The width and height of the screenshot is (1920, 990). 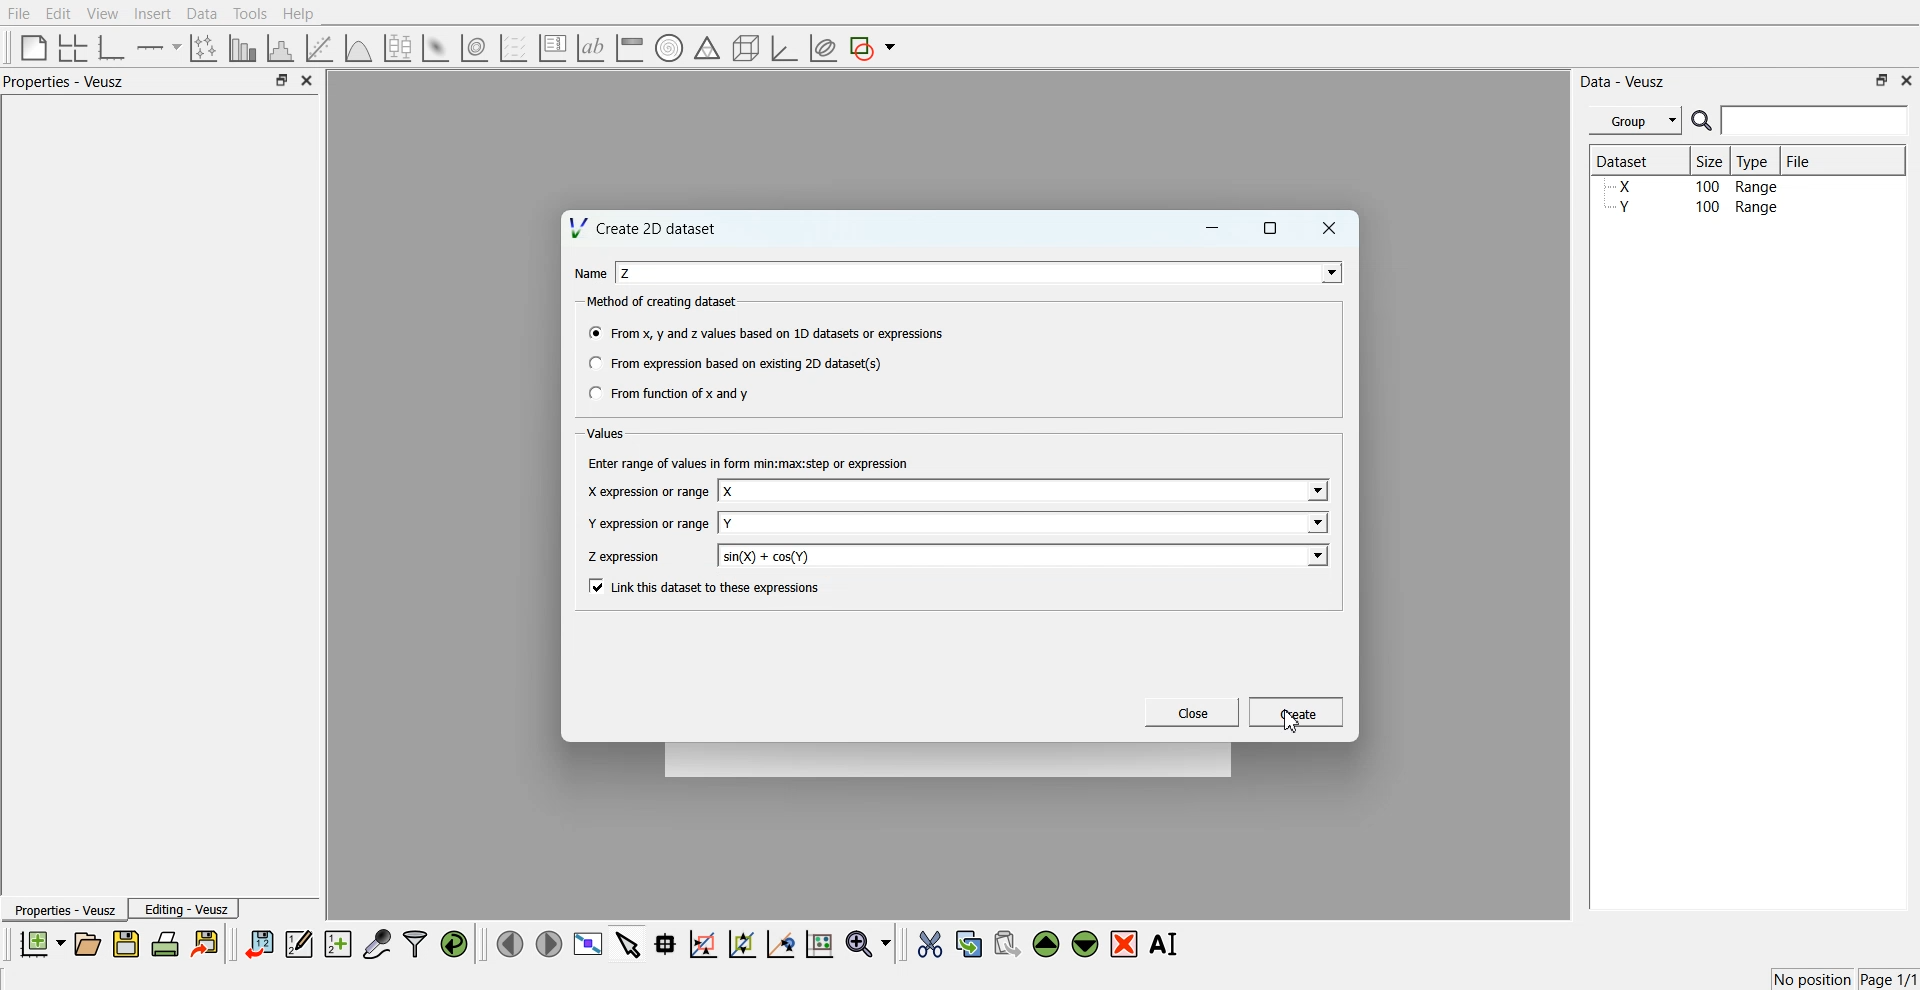 What do you see at coordinates (359, 48) in the screenshot?
I see `3D Function` at bounding box center [359, 48].